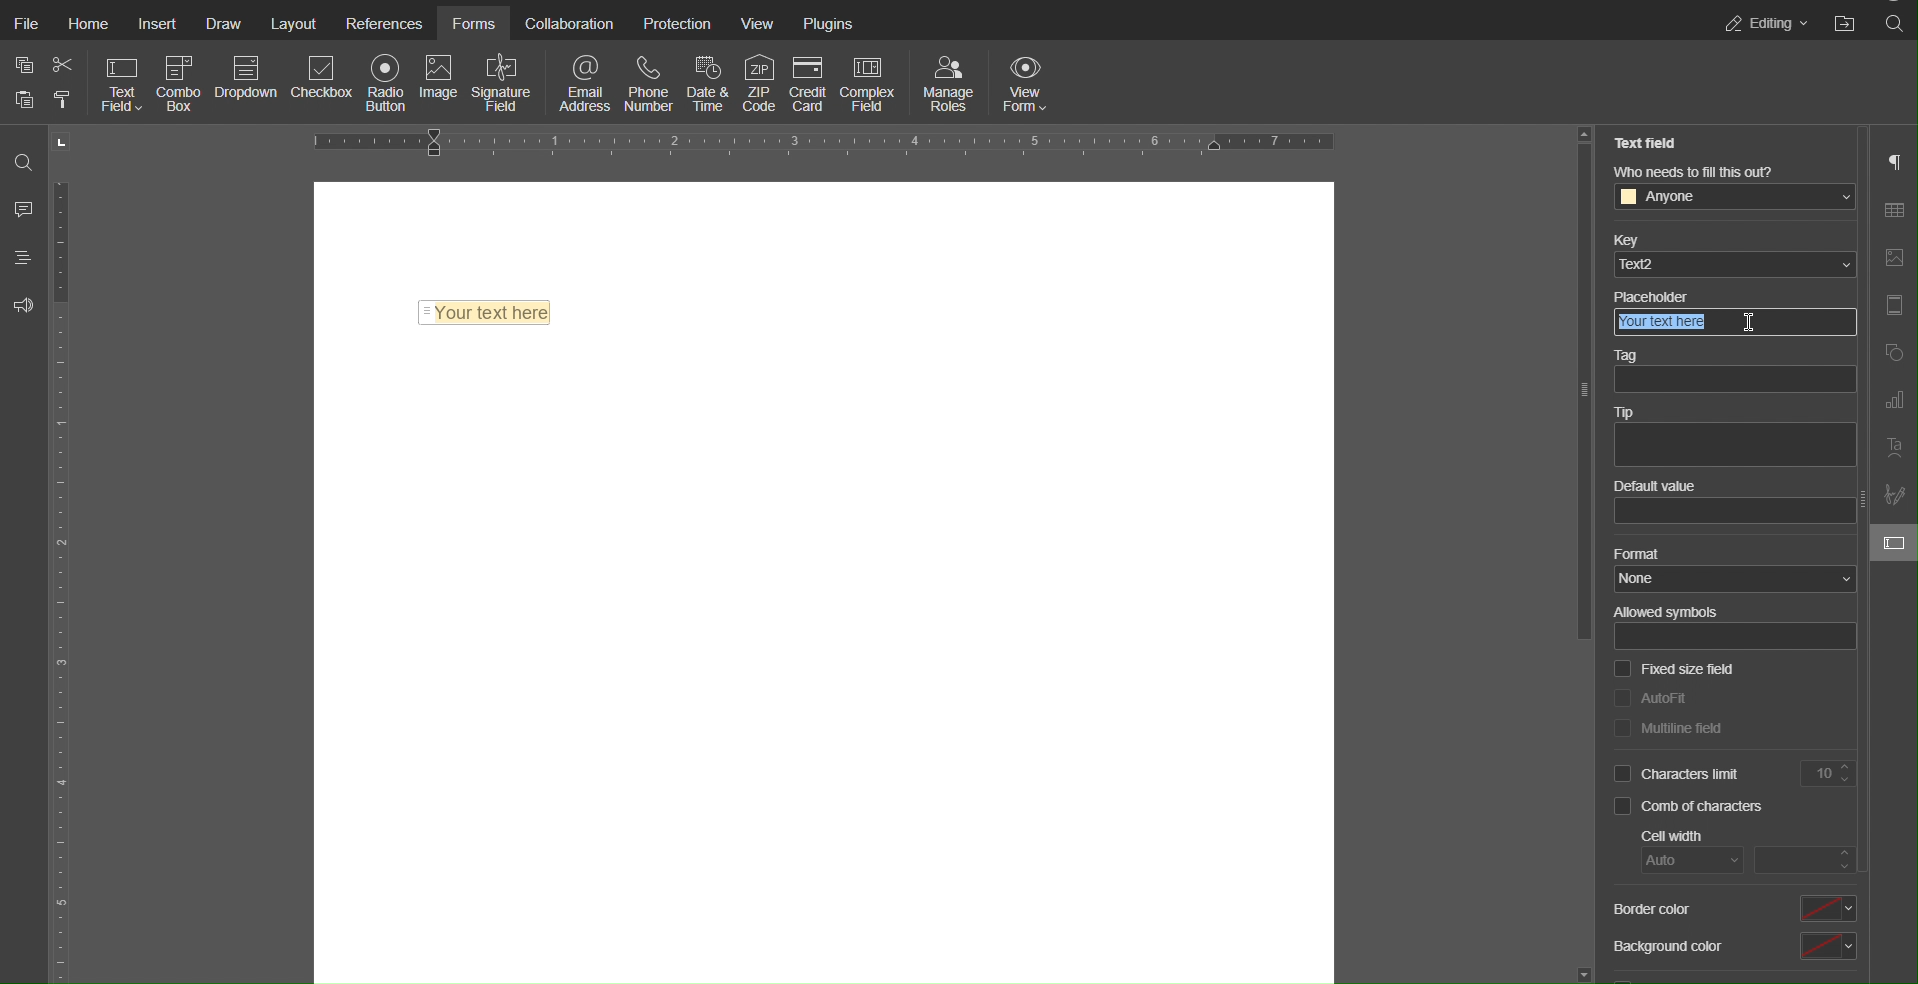 This screenshot has height=984, width=1918. I want to click on Text Art, so click(1893, 449).